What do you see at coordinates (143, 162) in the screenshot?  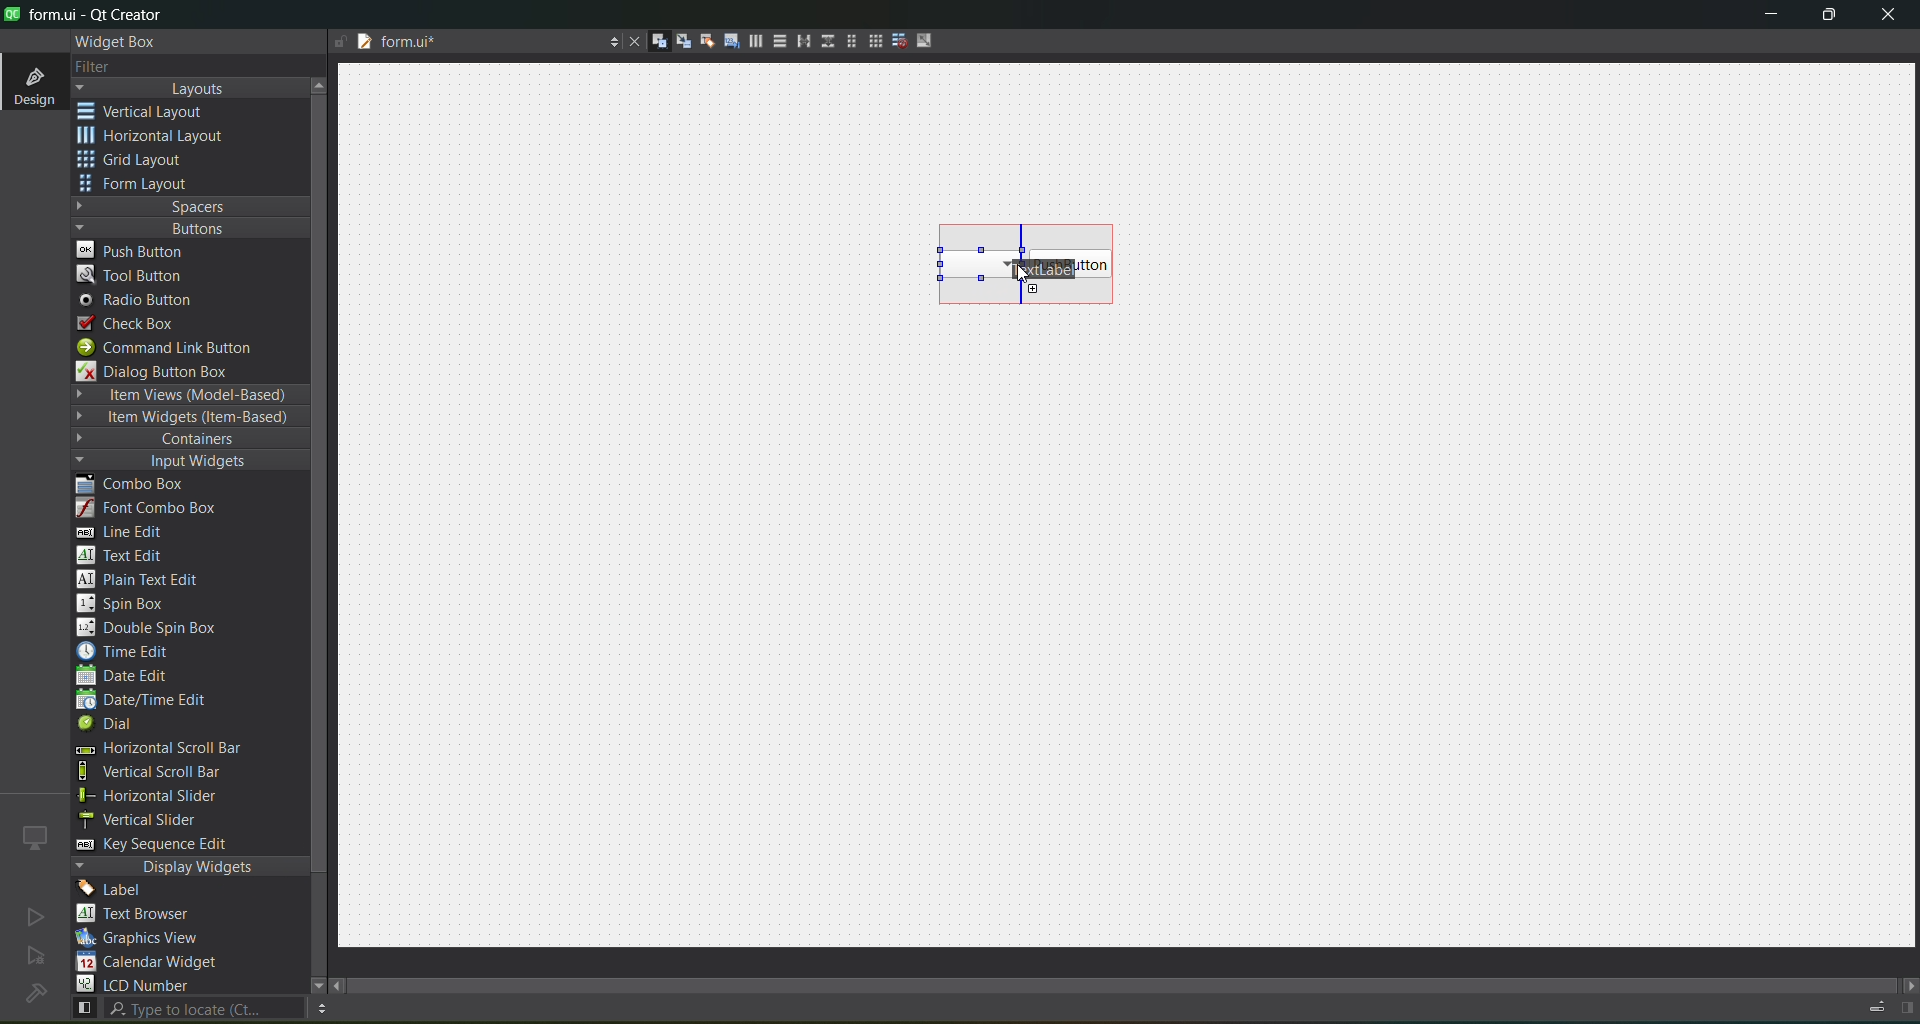 I see `grid` at bounding box center [143, 162].